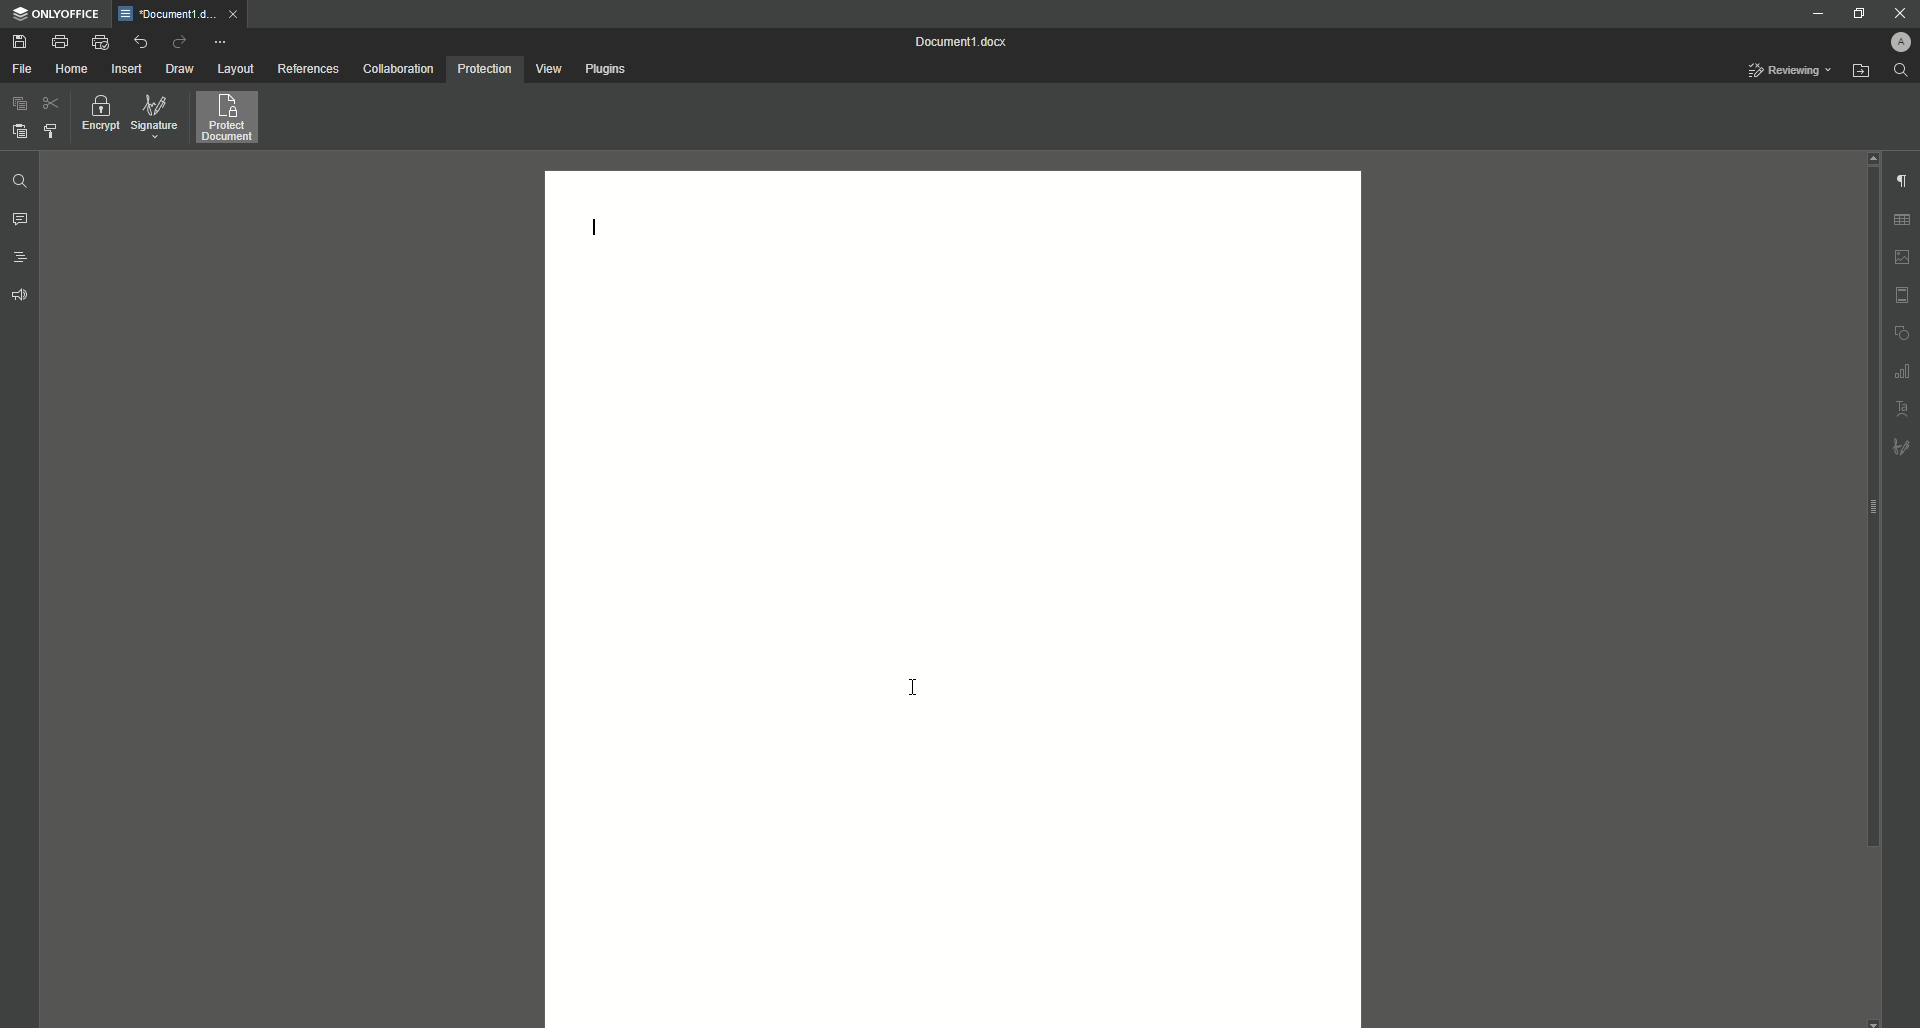 This screenshot has height=1028, width=1920. I want to click on scroll bar, so click(1869, 508).